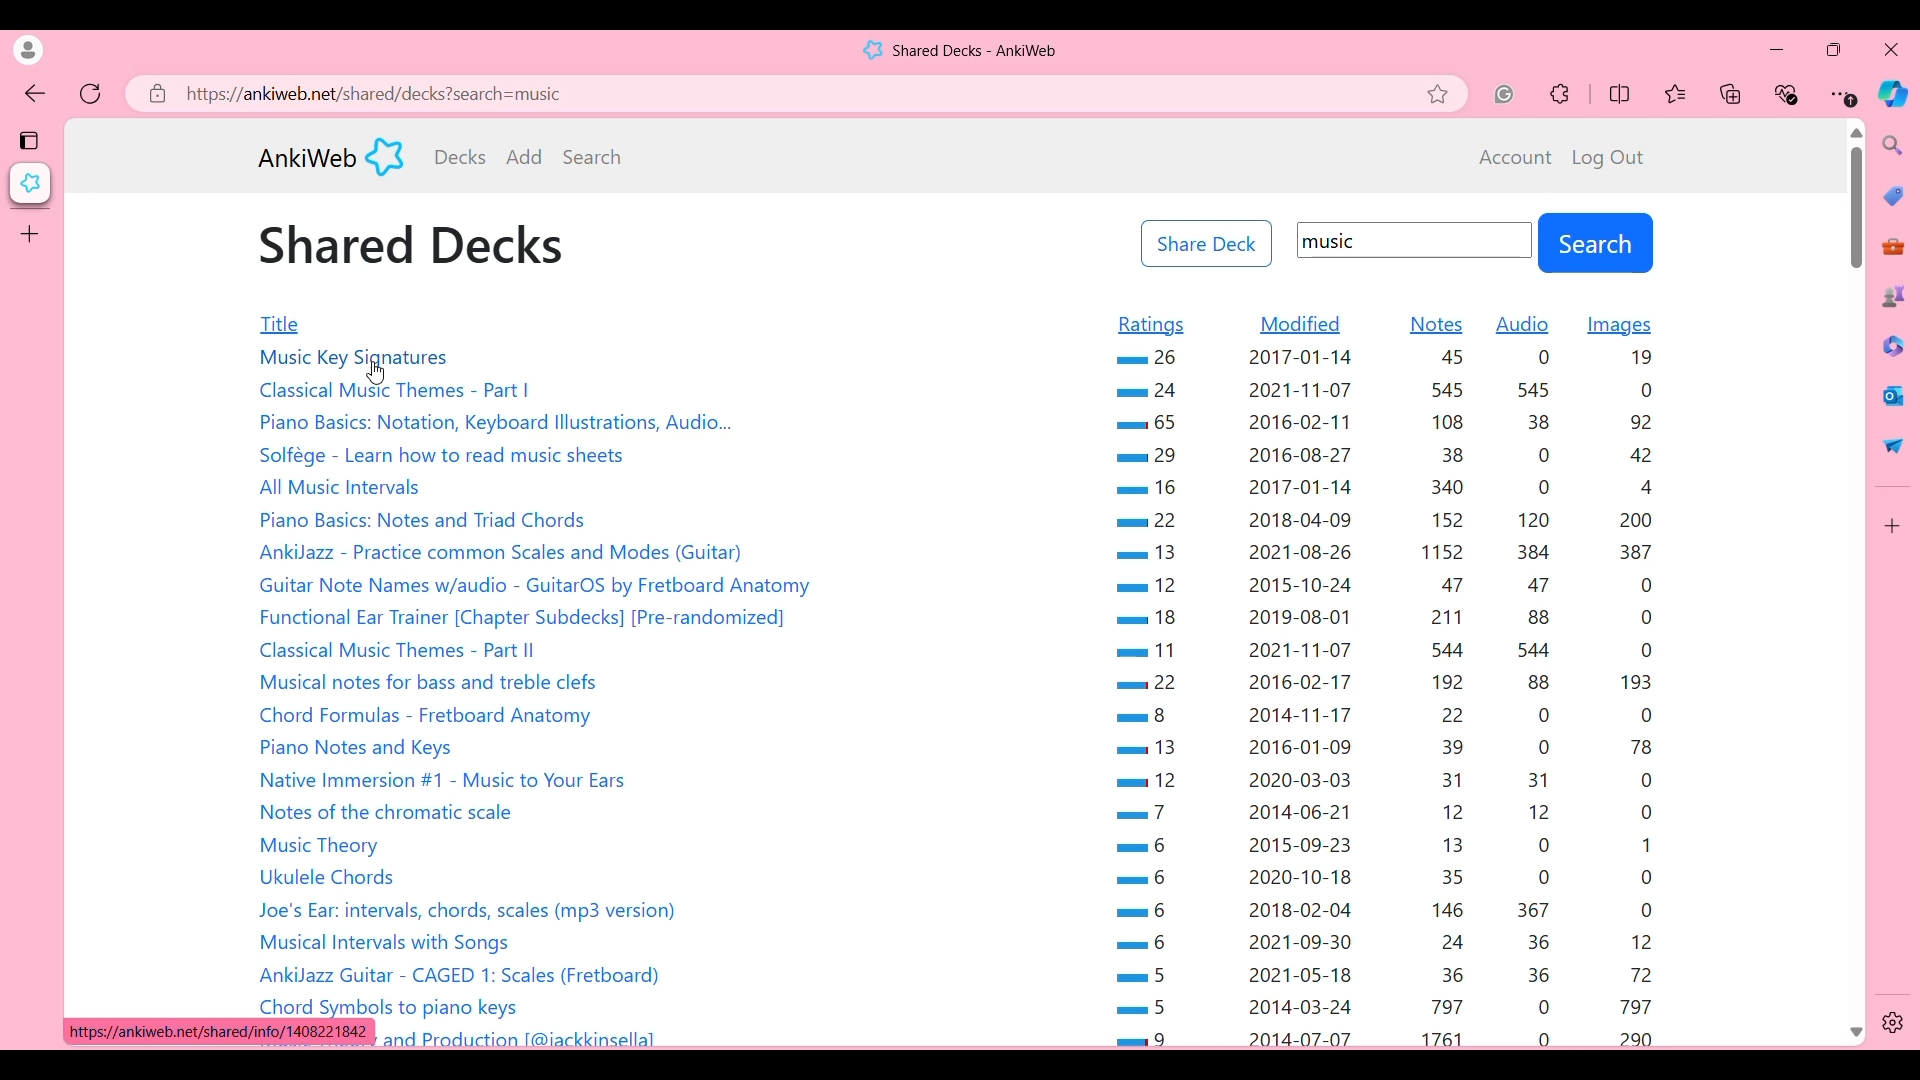 This screenshot has width=1920, height=1080. What do you see at coordinates (1893, 1023) in the screenshot?
I see `Settings` at bounding box center [1893, 1023].